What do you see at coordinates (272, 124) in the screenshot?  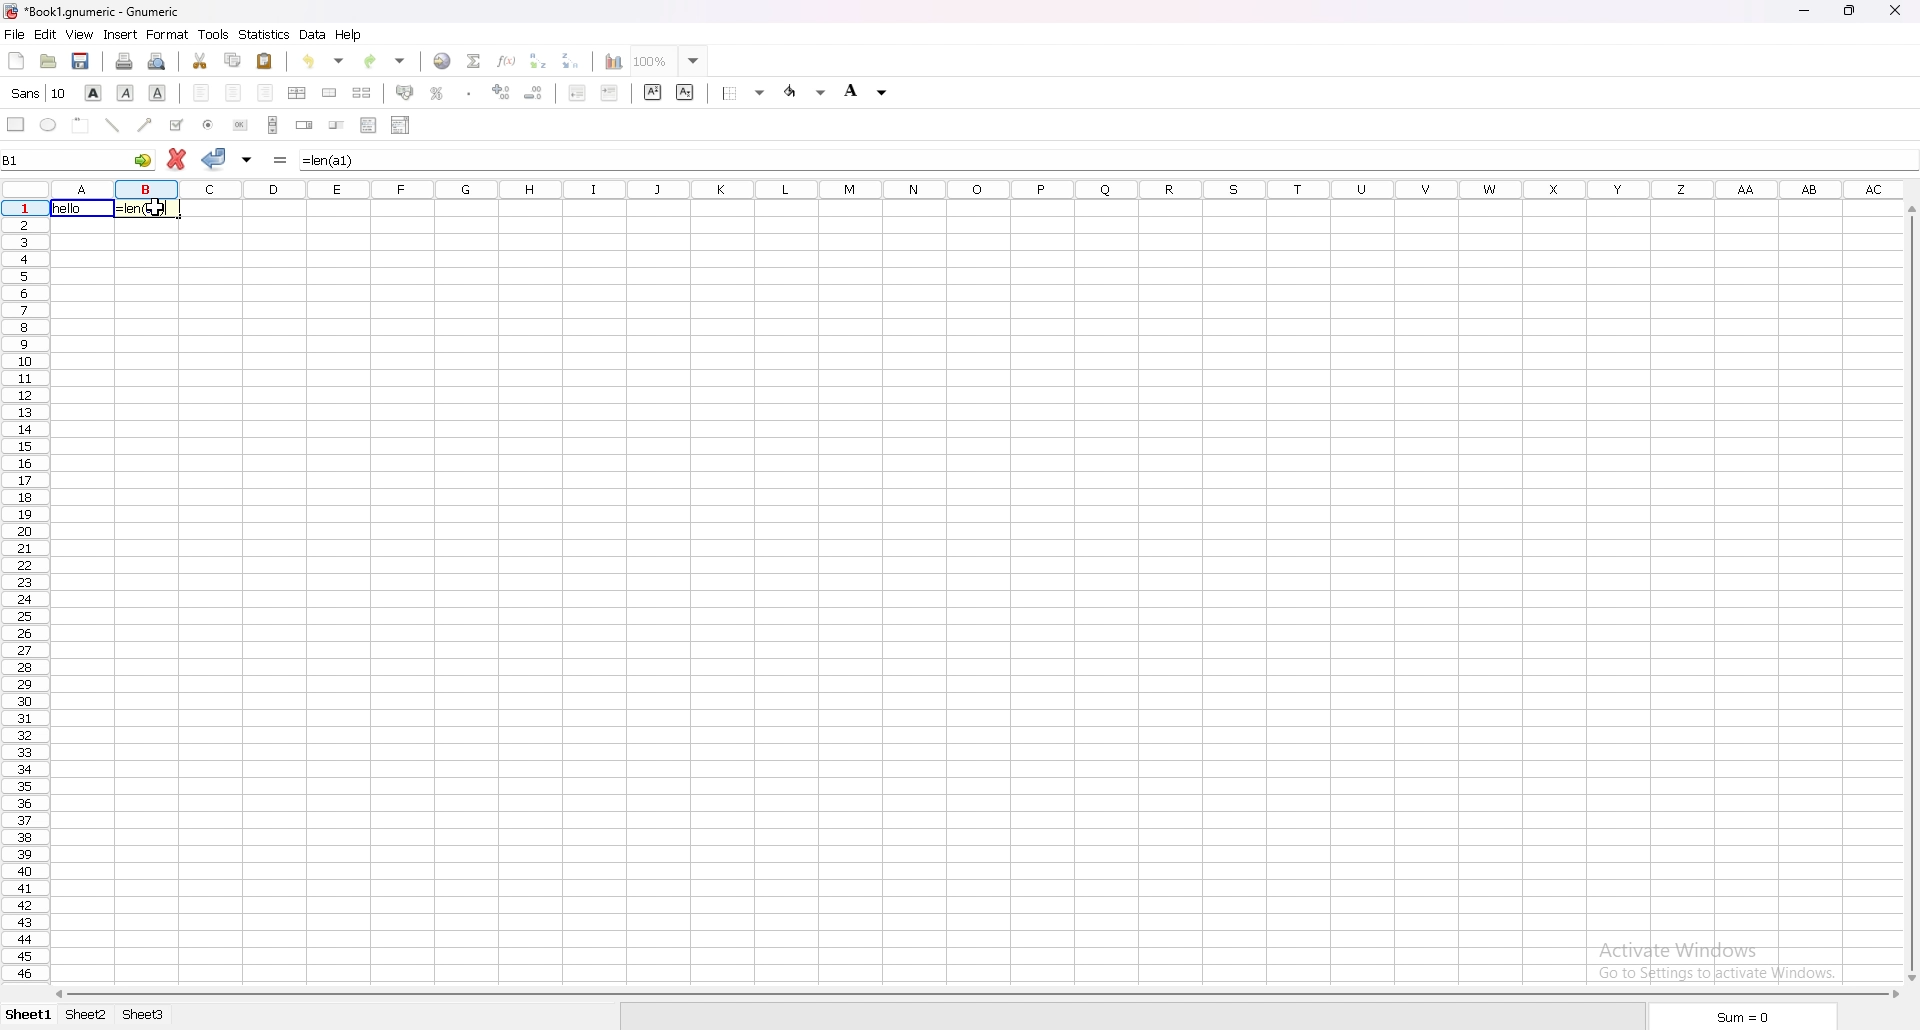 I see `create scroll bar` at bounding box center [272, 124].